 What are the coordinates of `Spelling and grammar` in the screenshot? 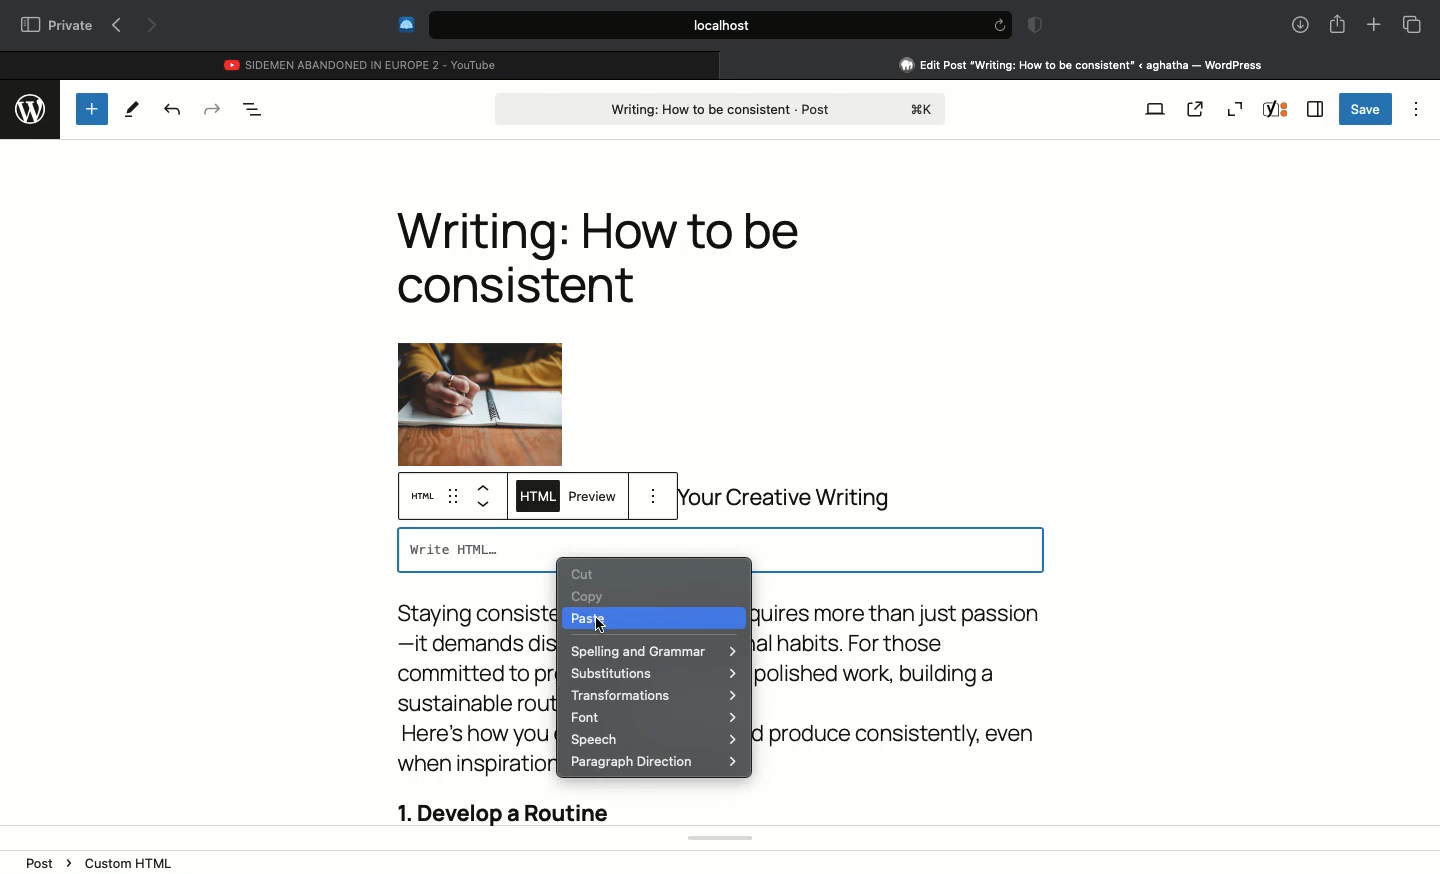 It's located at (654, 652).